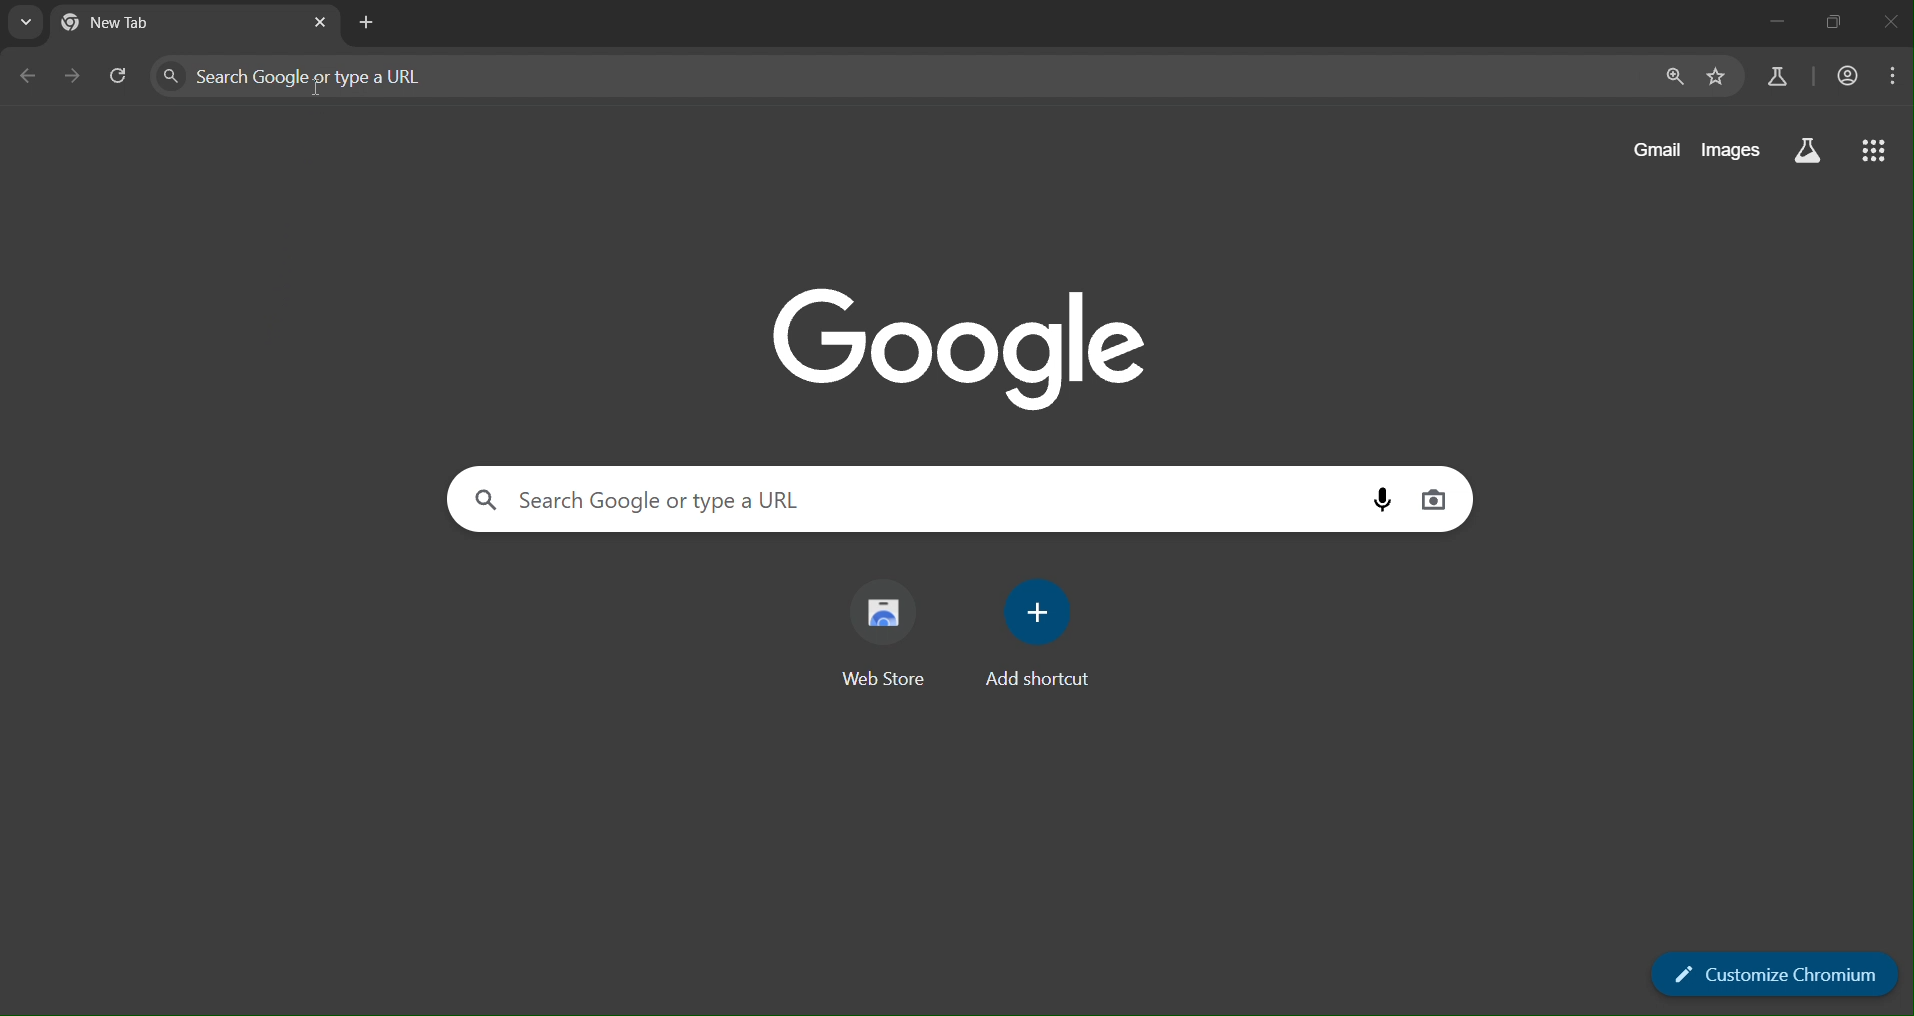  What do you see at coordinates (963, 345) in the screenshot?
I see `google ` at bounding box center [963, 345].